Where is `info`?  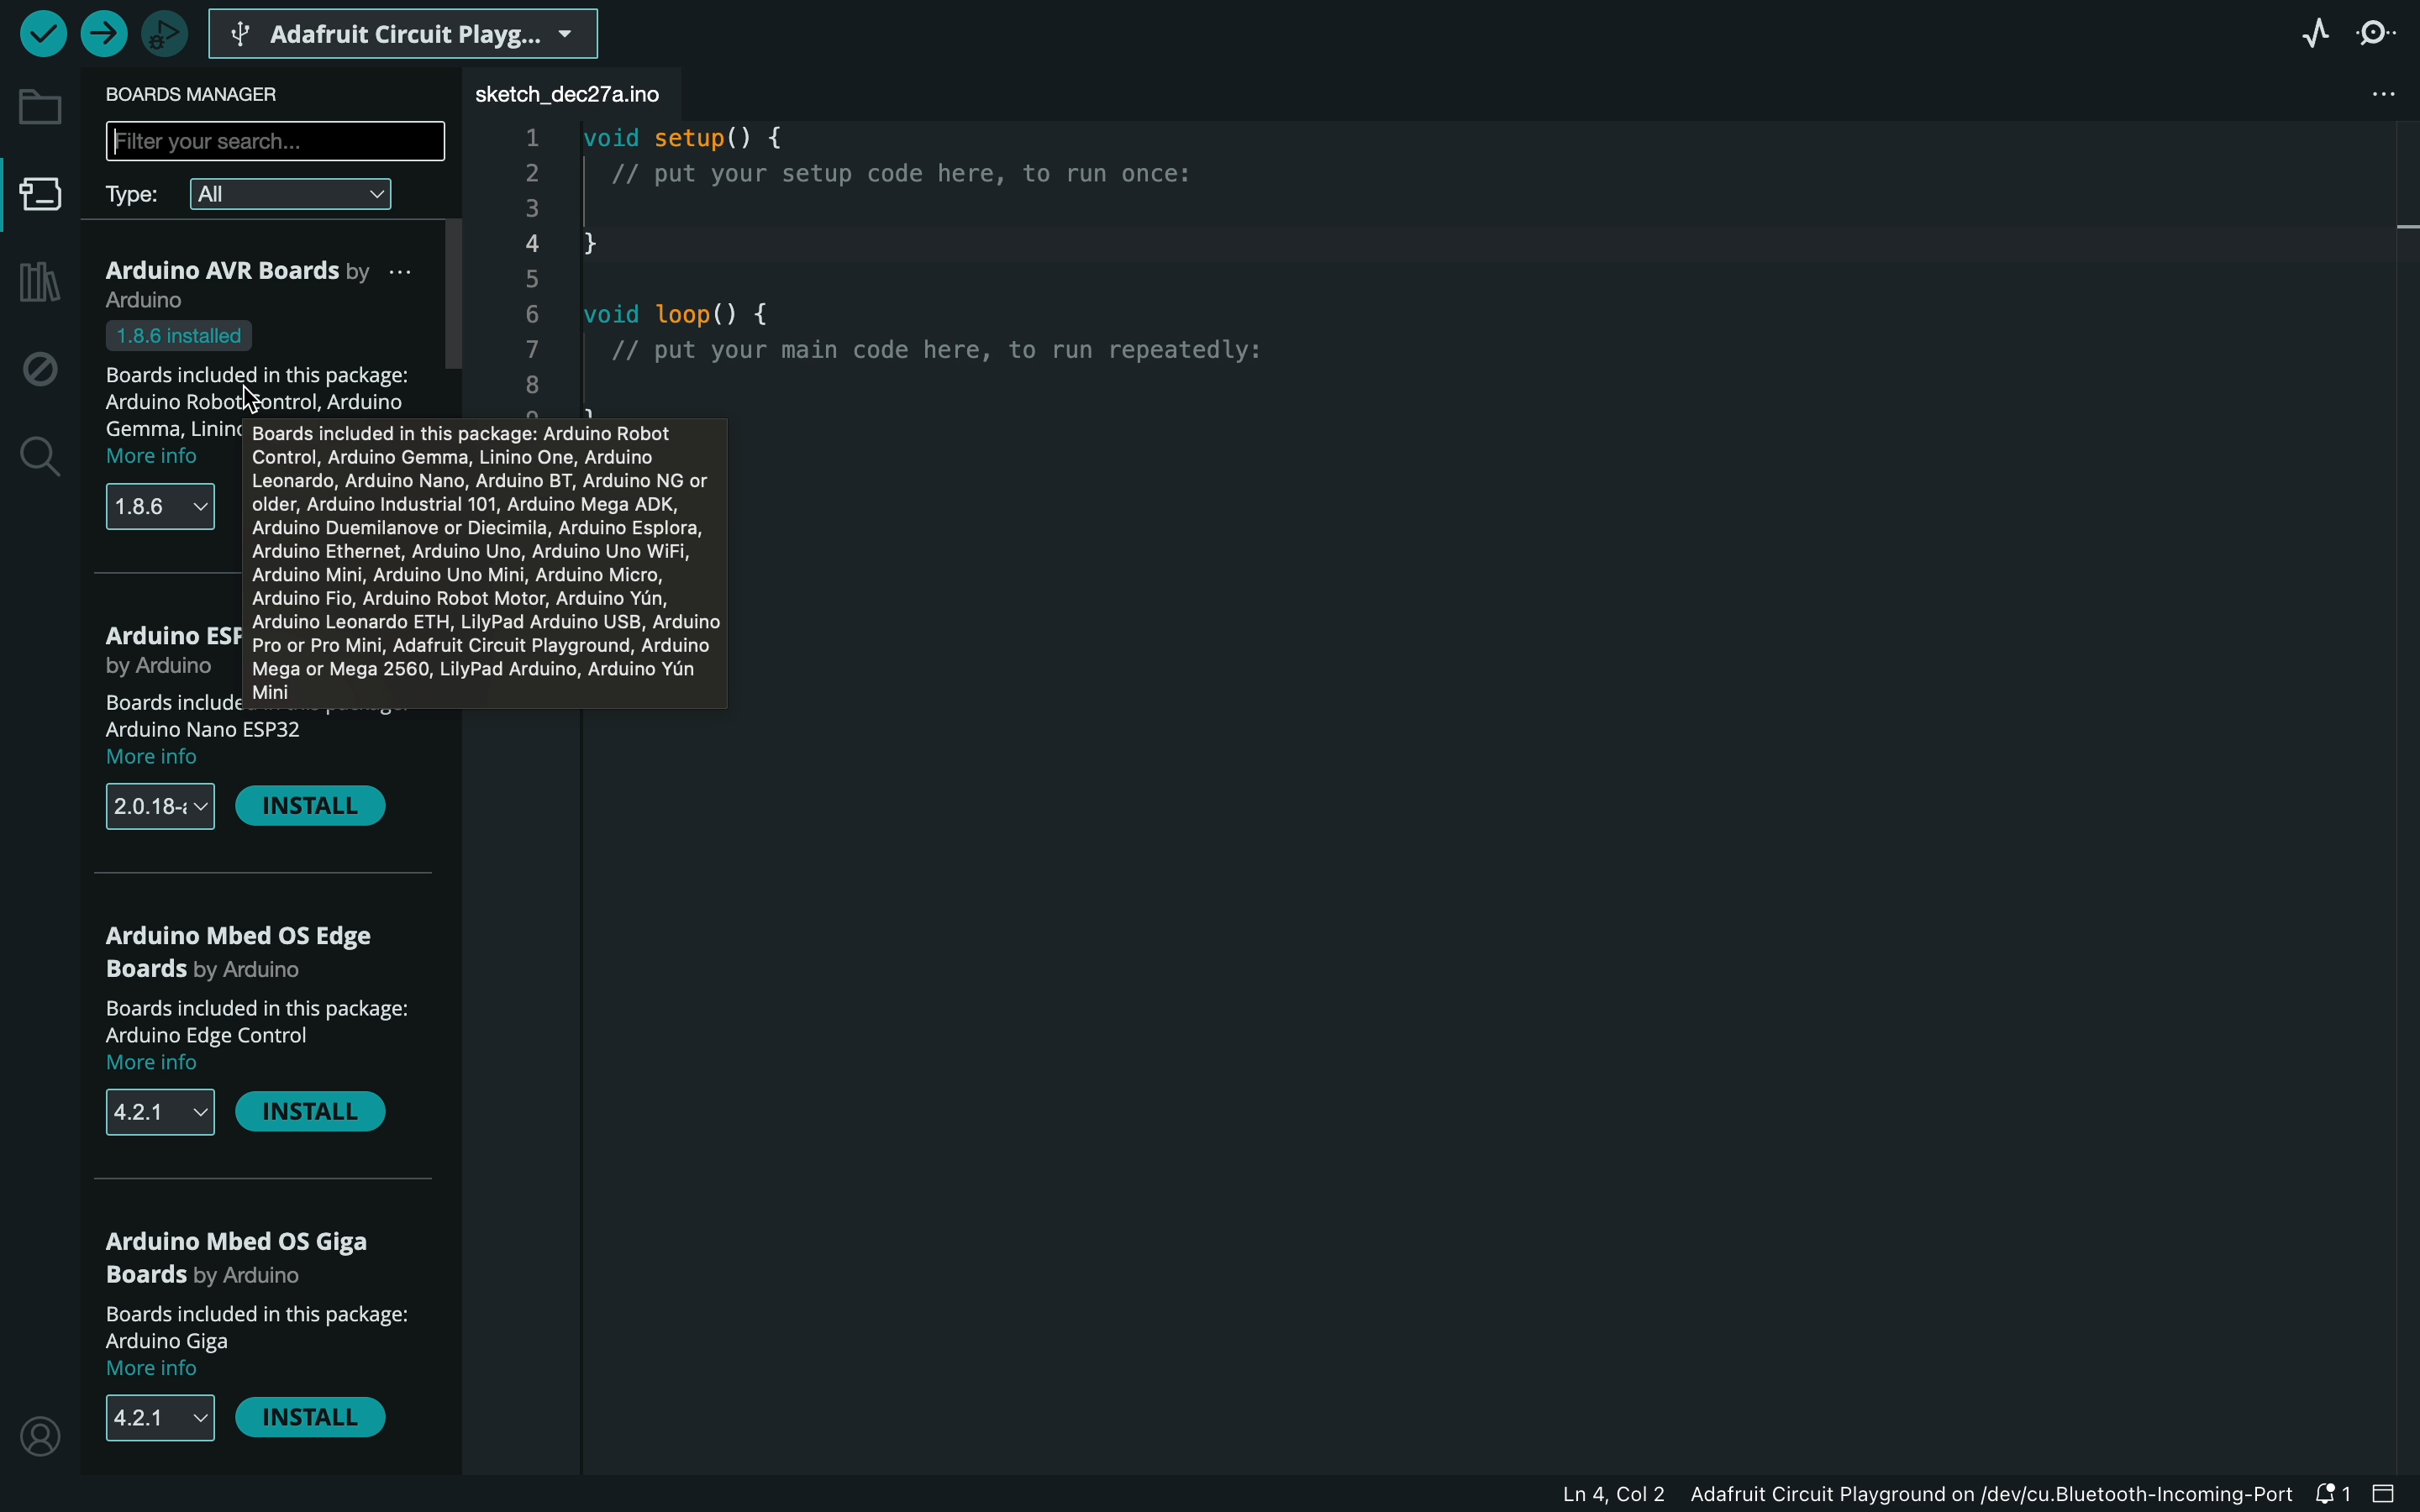
info is located at coordinates (480, 558).